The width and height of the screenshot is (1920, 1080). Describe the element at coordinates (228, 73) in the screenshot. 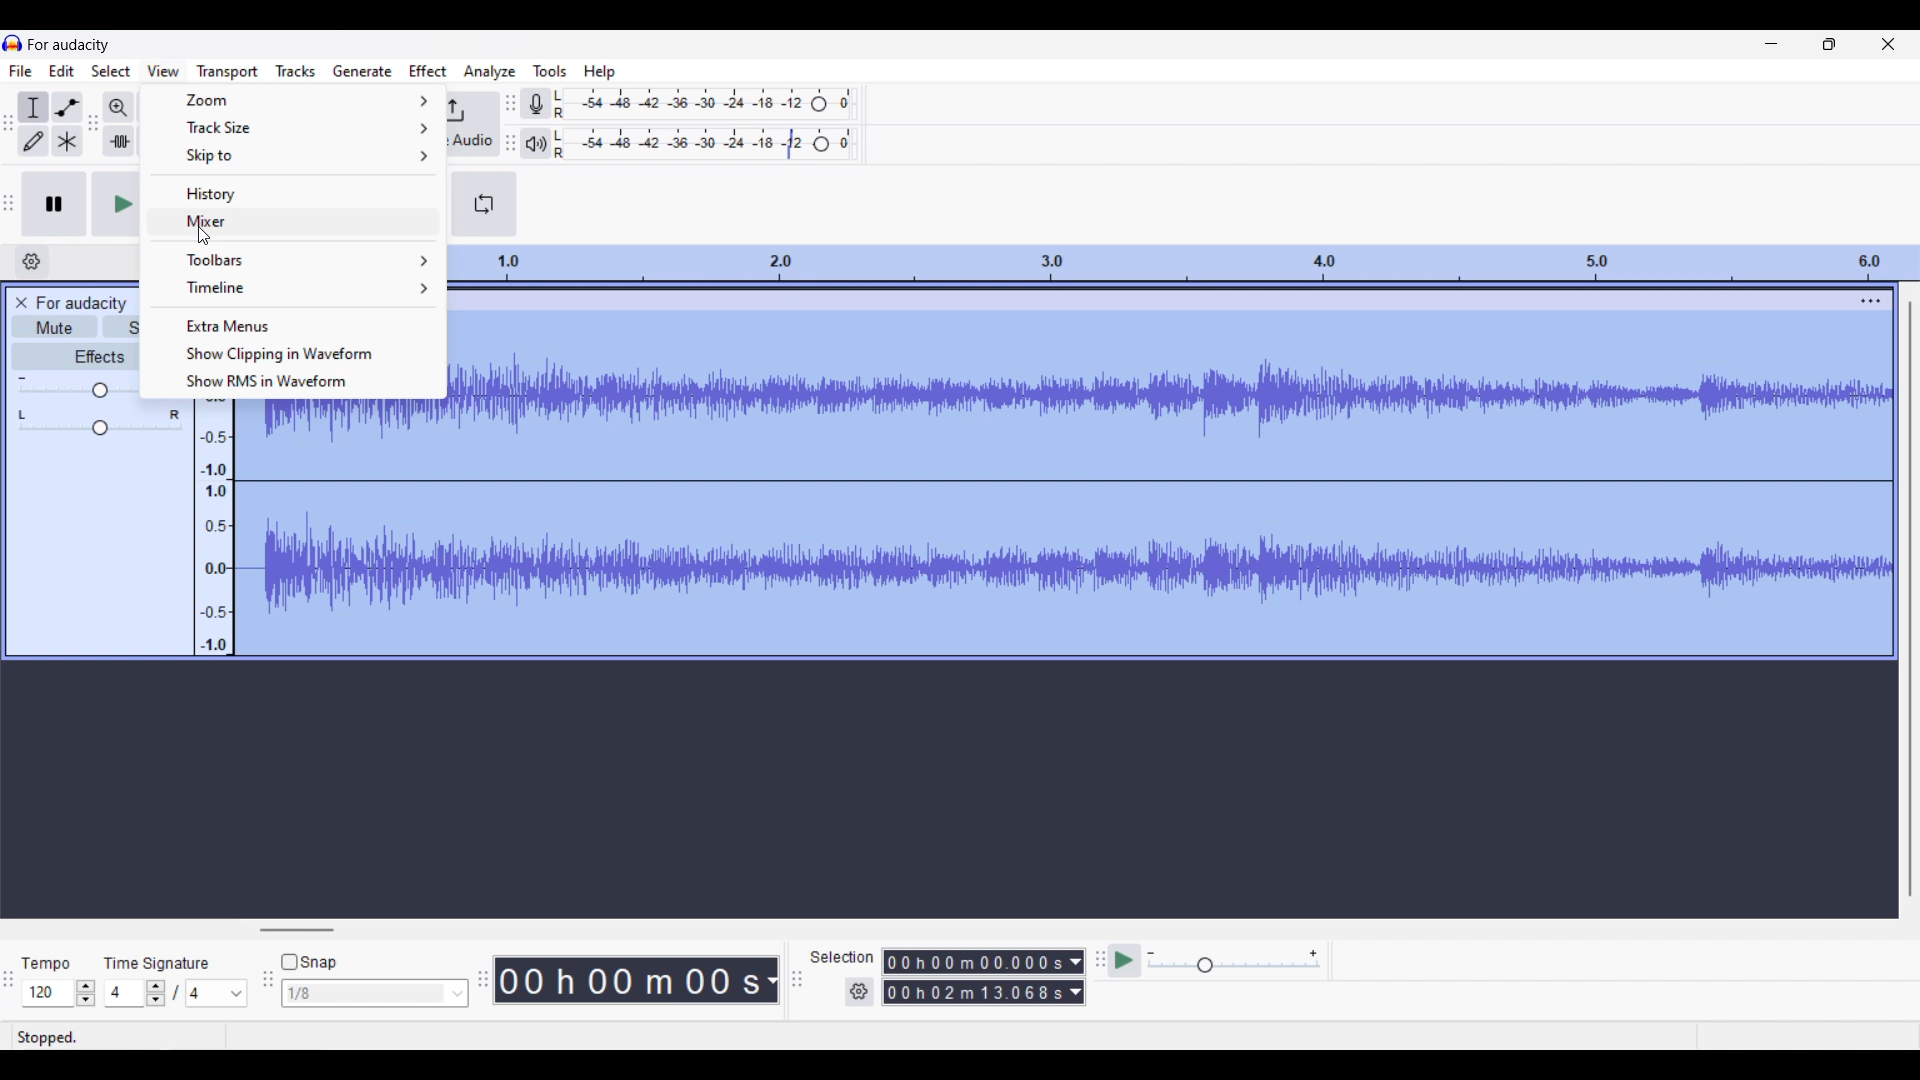

I see `Transport menu` at that location.